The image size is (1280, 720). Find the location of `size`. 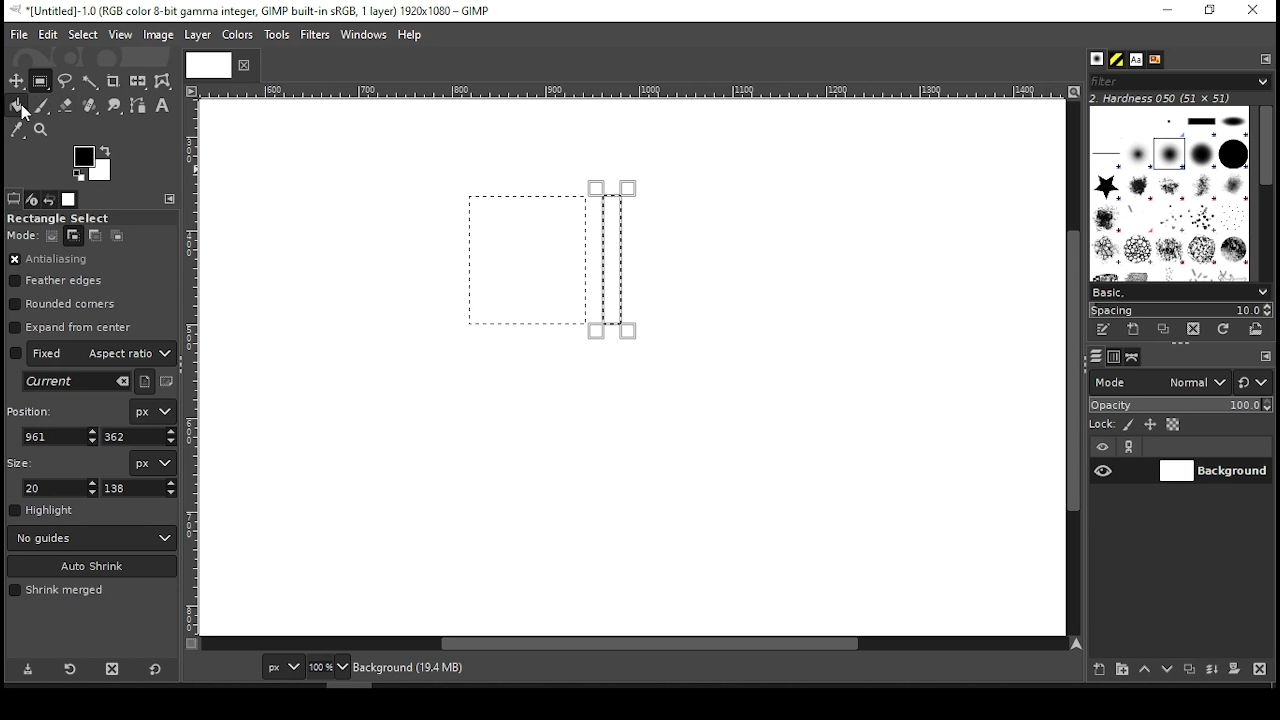

size is located at coordinates (24, 461).